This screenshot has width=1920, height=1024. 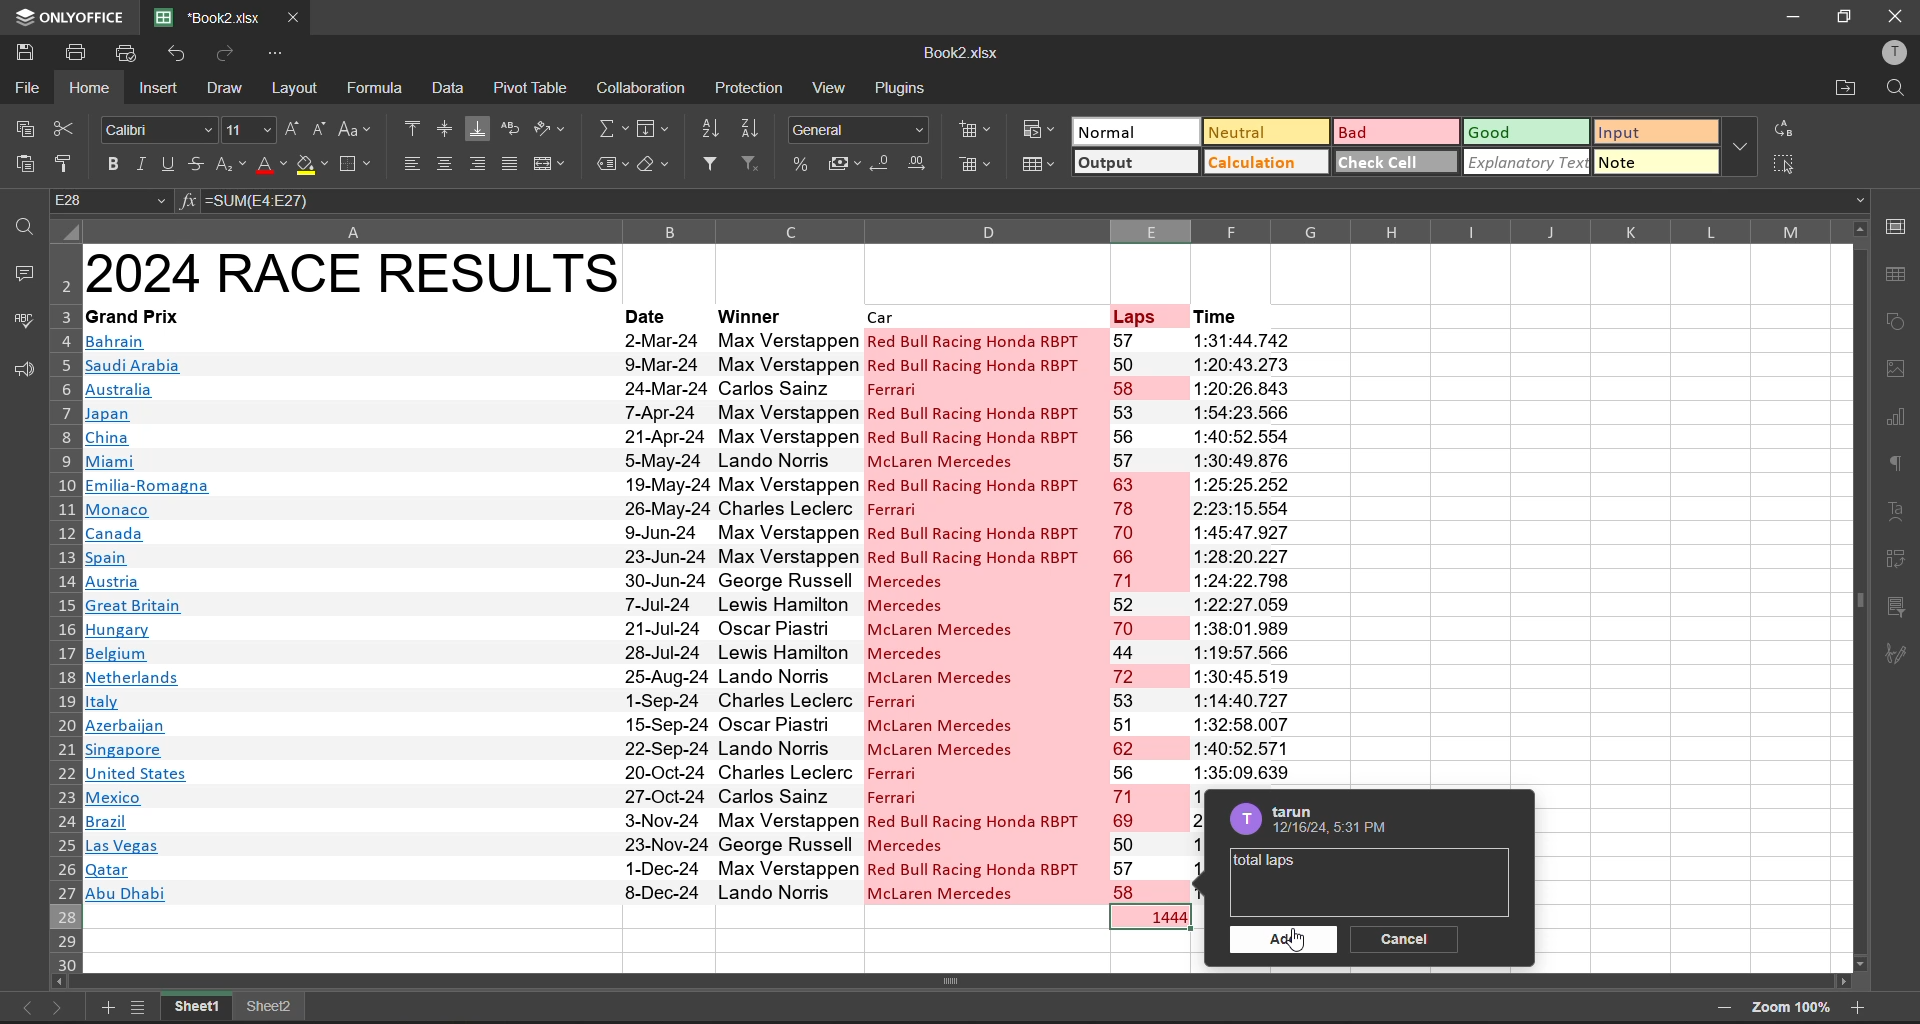 I want to click on replace, so click(x=1790, y=129).